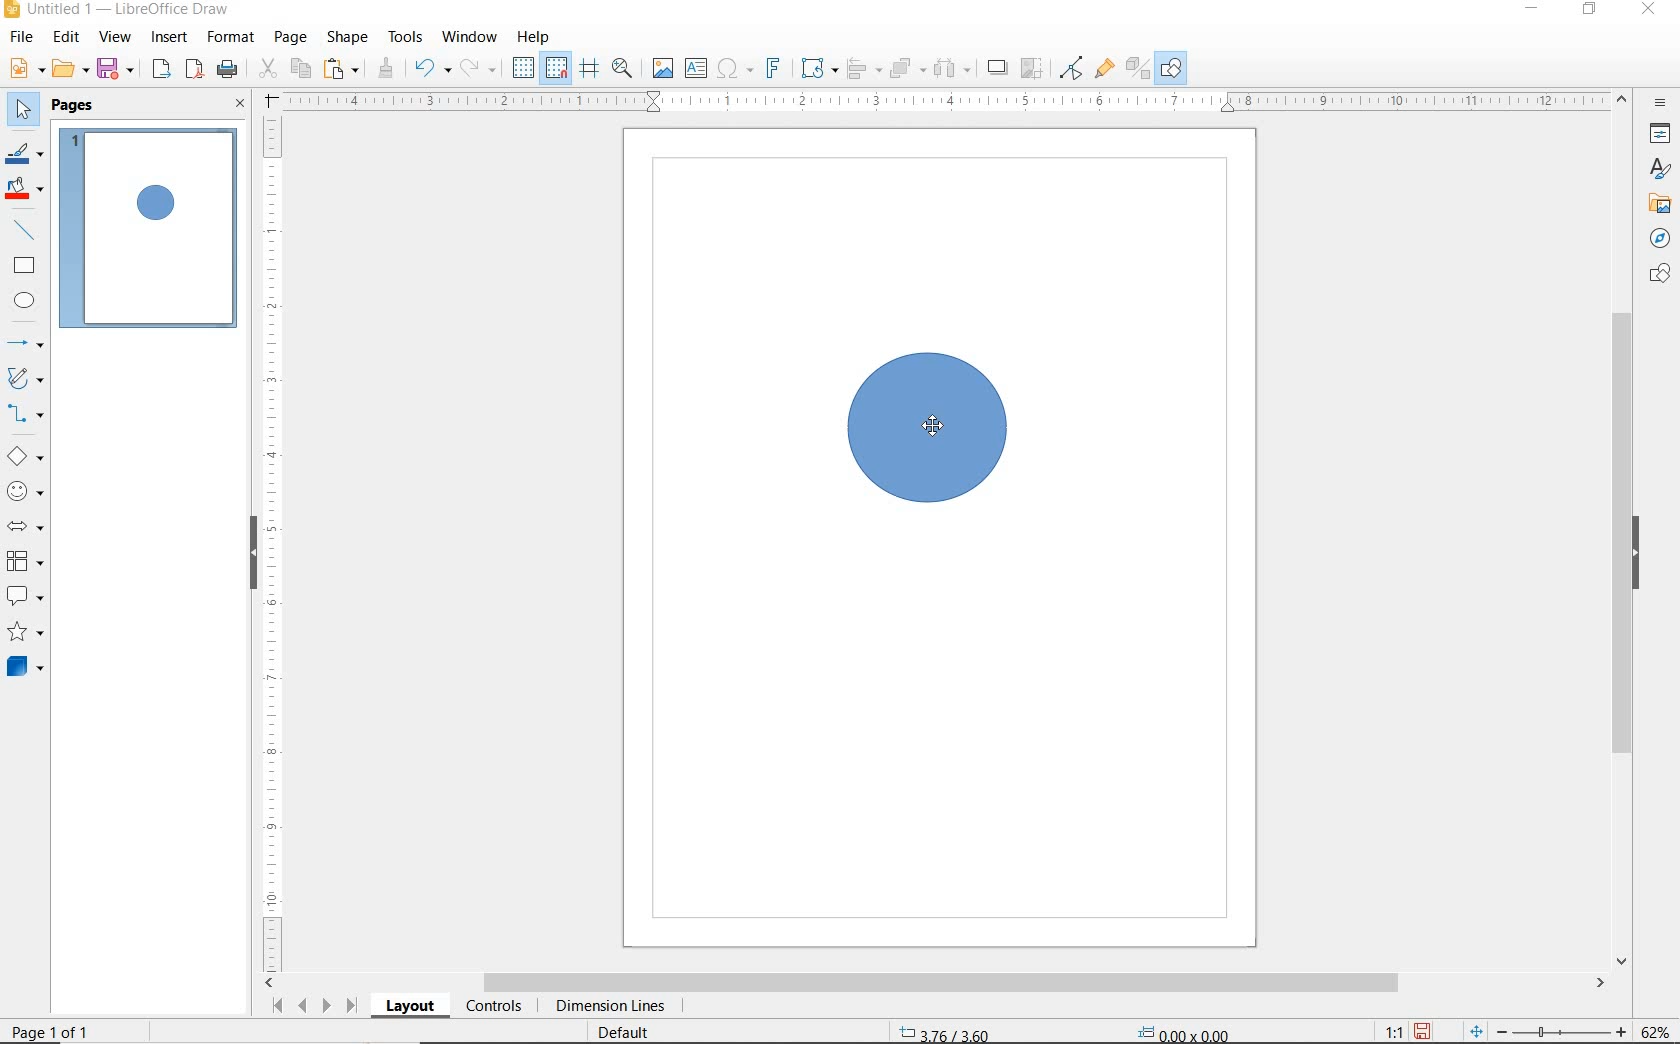 This screenshot has width=1680, height=1044. Describe the element at coordinates (120, 11) in the screenshot. I see `Untitled 1 — LibreOffice Draw` at that location.